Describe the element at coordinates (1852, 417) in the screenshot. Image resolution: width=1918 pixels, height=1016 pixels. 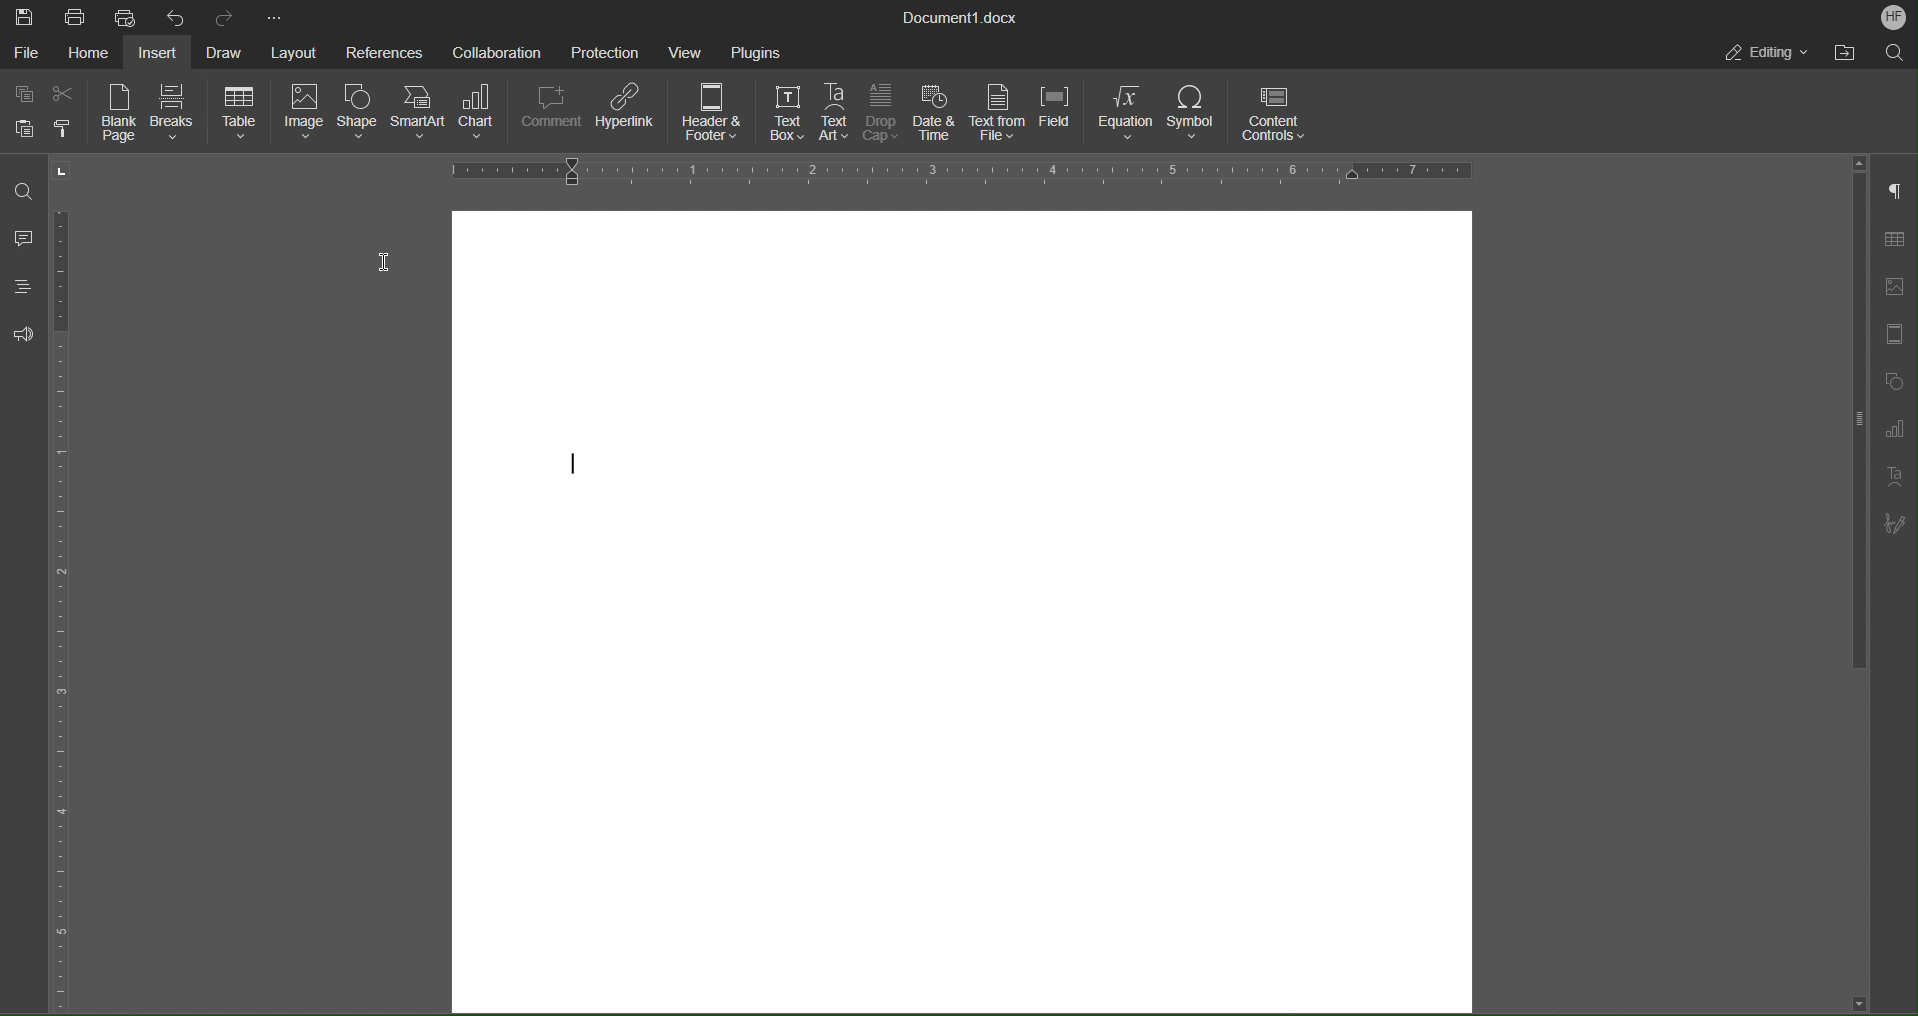
I see `vertical scroll bar` at that location.